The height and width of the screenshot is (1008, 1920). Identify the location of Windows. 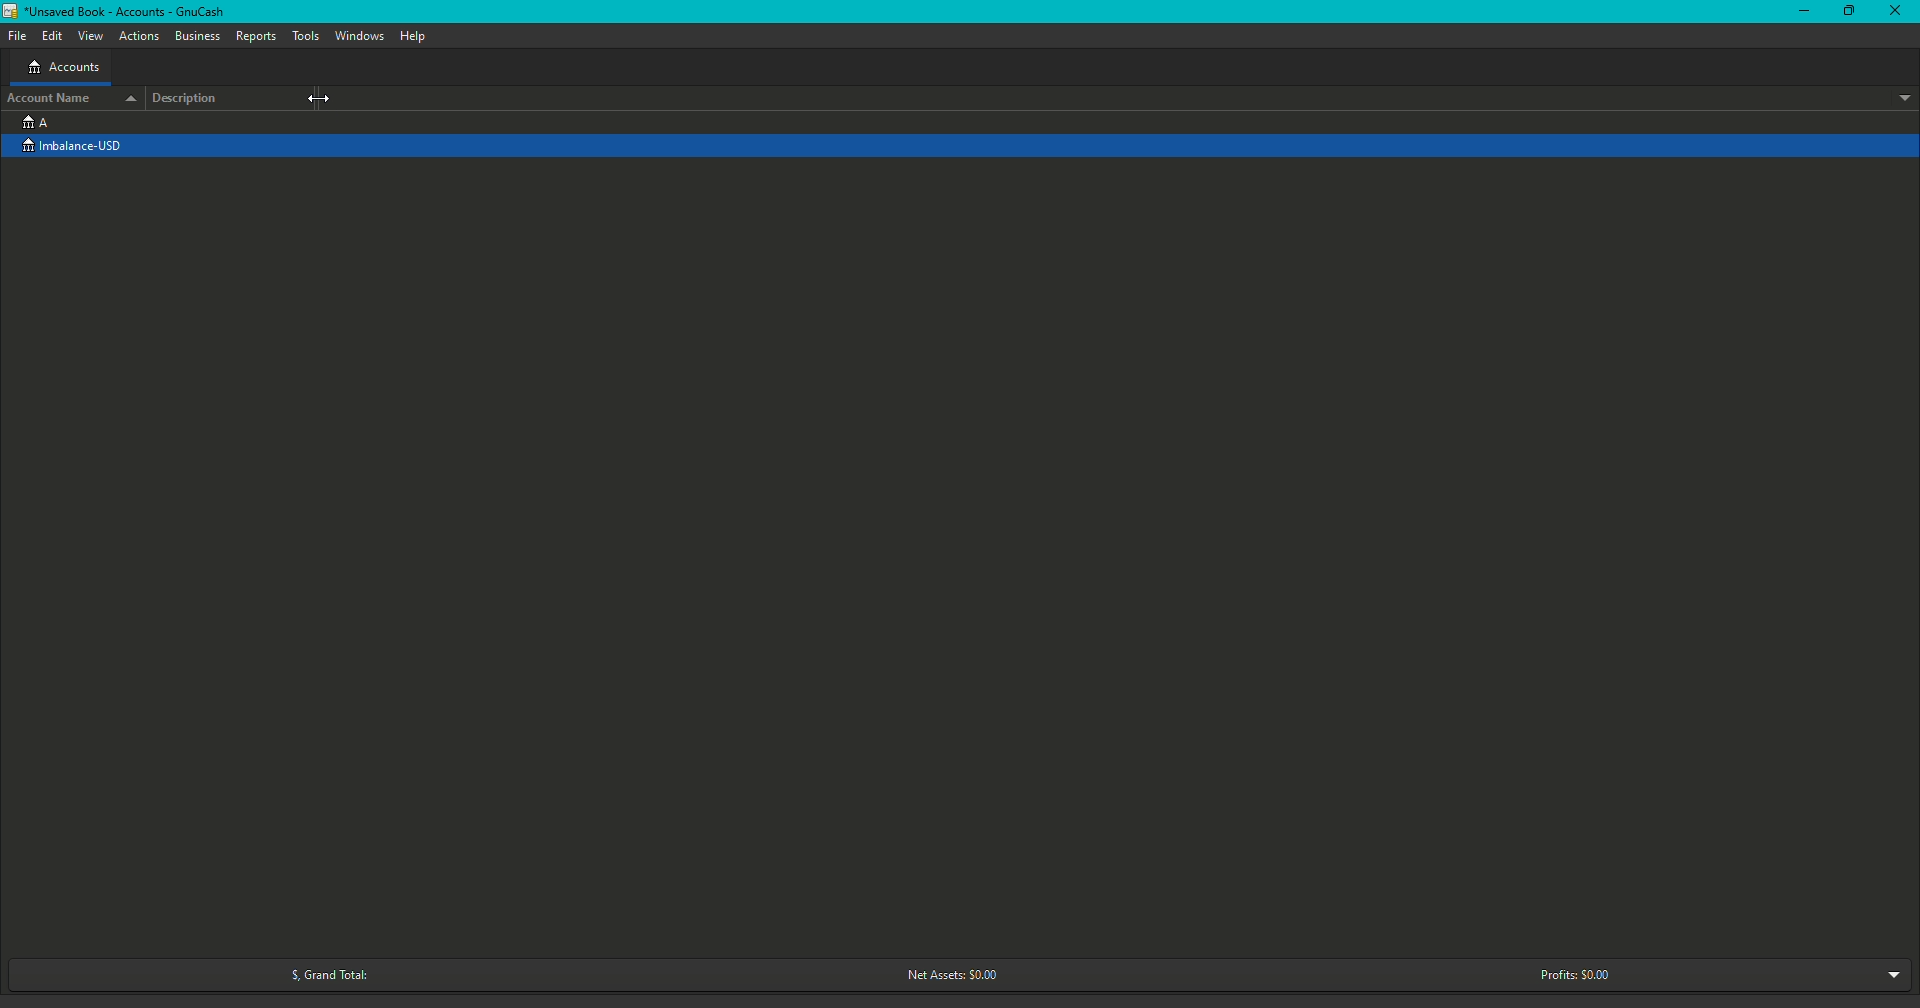
(359, 36).